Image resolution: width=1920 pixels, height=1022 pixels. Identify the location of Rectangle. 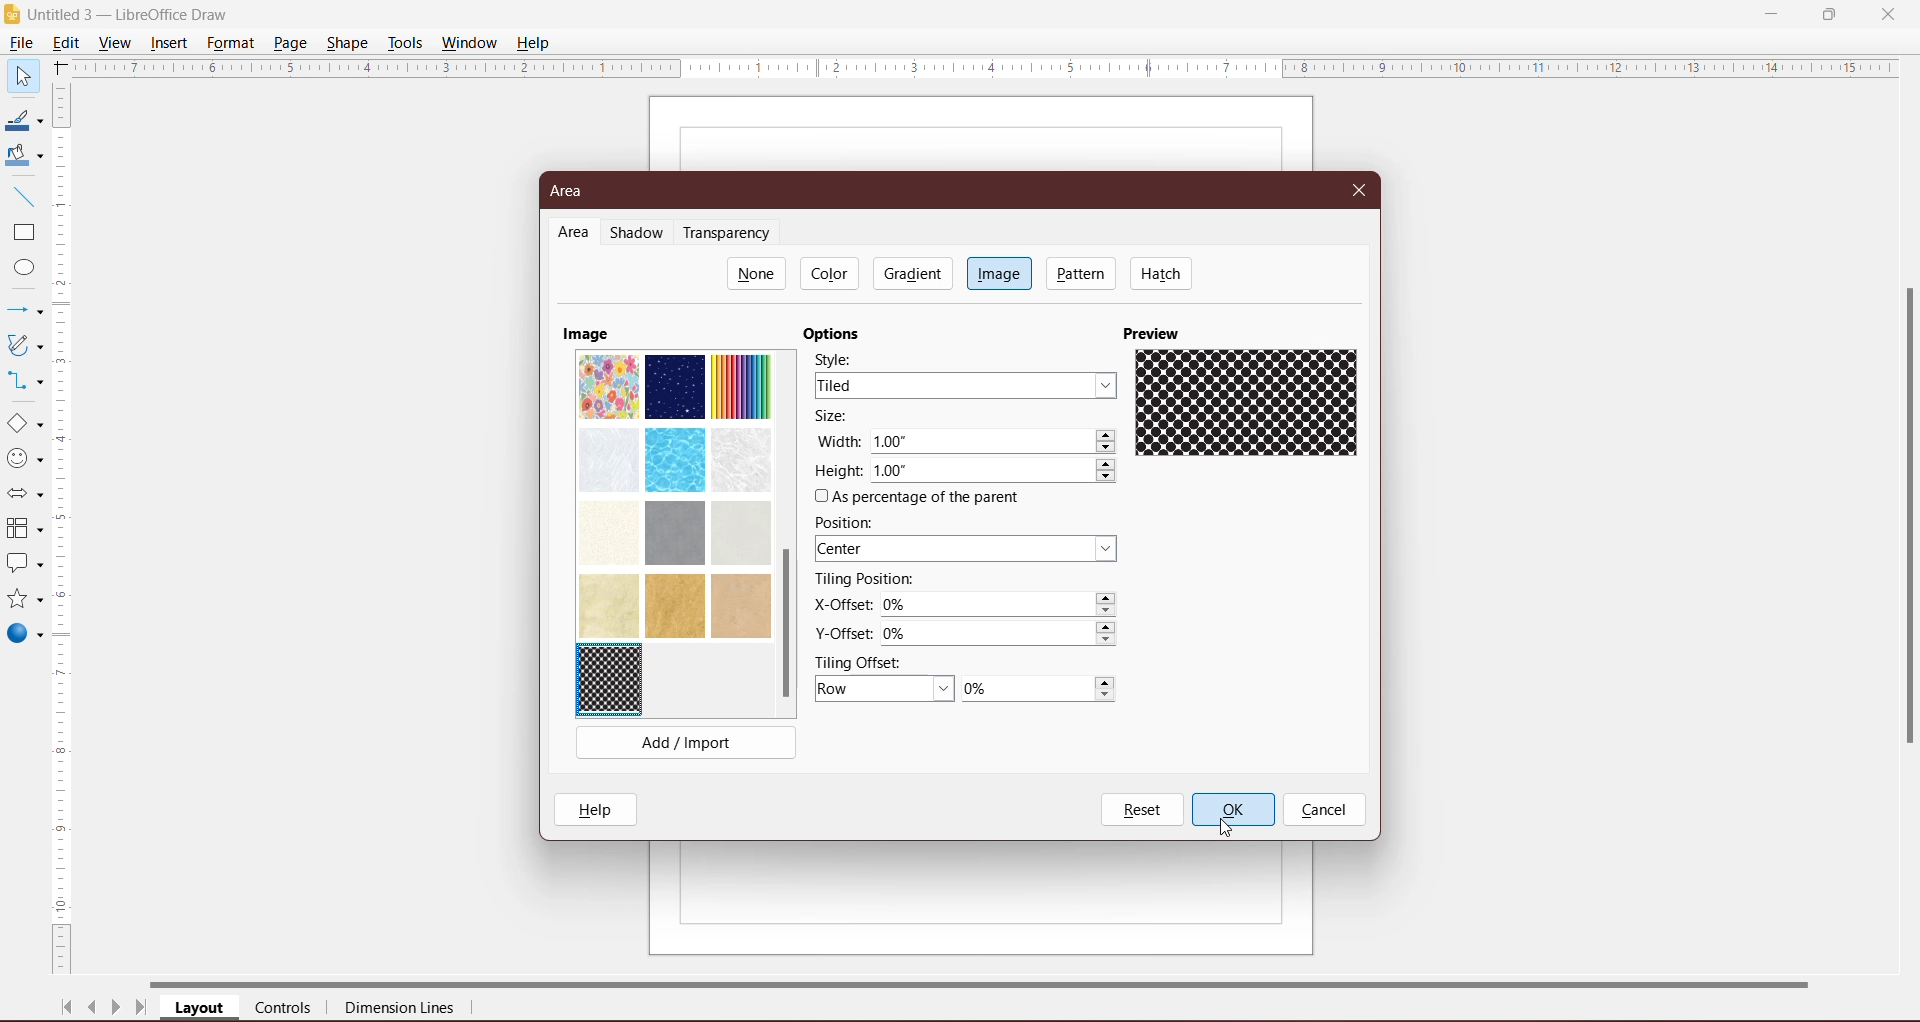
(22, 233).